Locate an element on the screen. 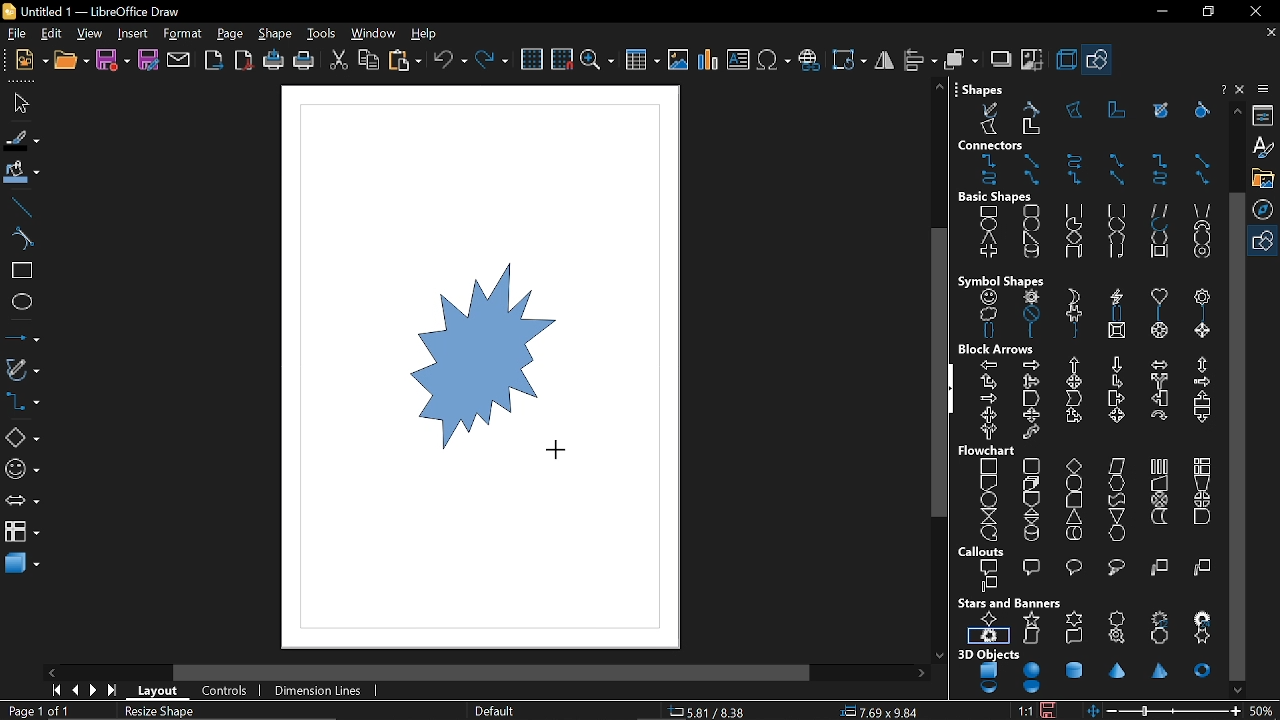 The height and width of the screenshot is (720, 1280). format is located at coordinates (182, 34).